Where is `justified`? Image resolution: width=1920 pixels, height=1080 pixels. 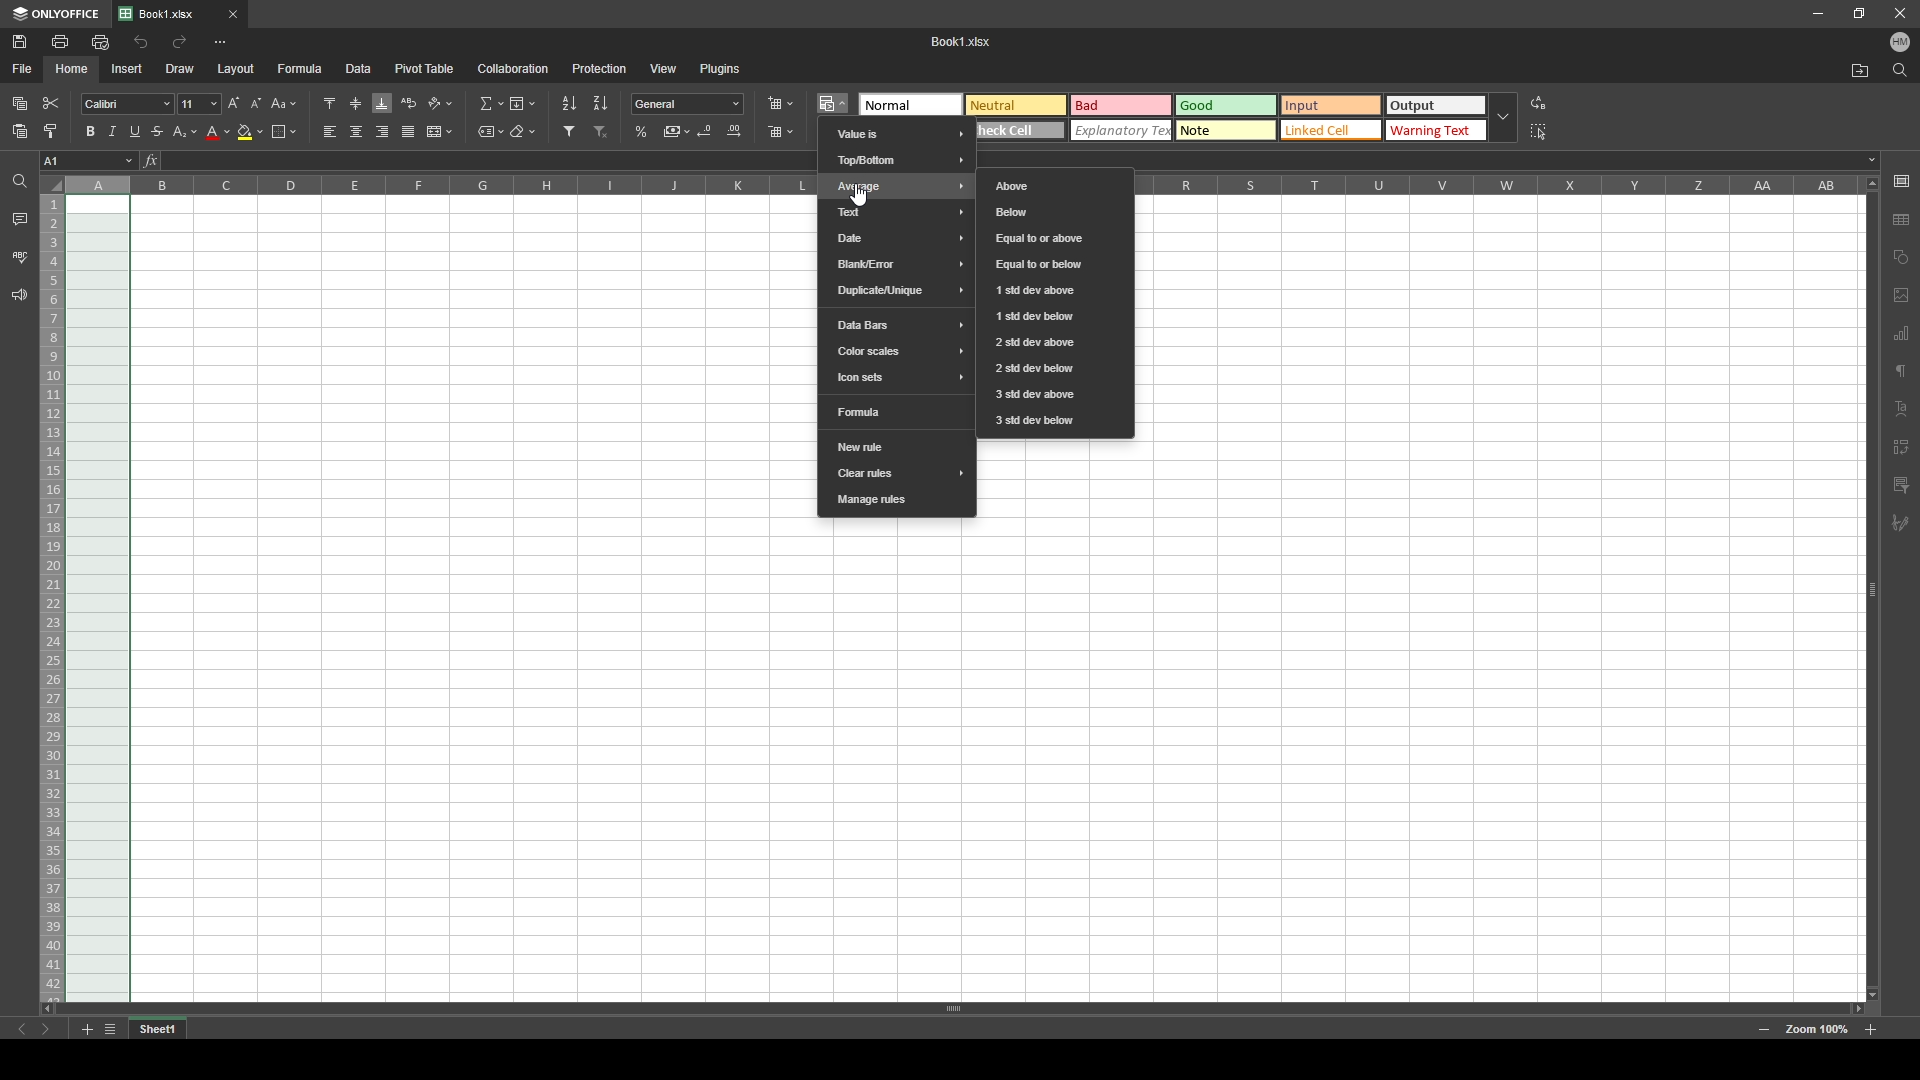
justified is located at coordinates (409, 132).